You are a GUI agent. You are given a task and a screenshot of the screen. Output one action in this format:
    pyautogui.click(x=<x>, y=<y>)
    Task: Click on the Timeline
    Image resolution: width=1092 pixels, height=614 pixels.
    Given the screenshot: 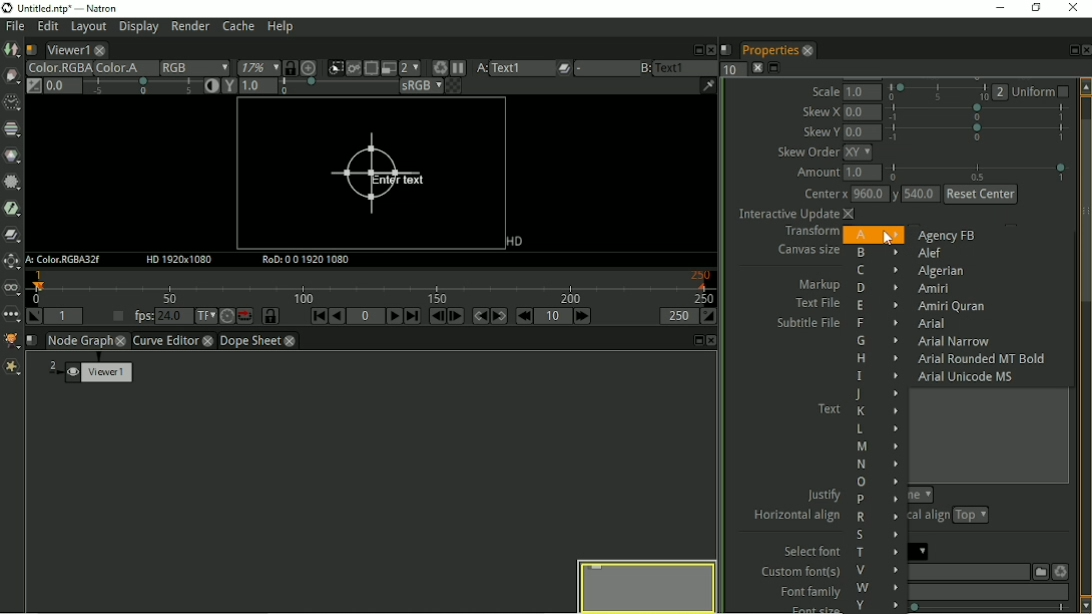 What is the action you would take?
    pyautogui.click(x=374, y=287)
    